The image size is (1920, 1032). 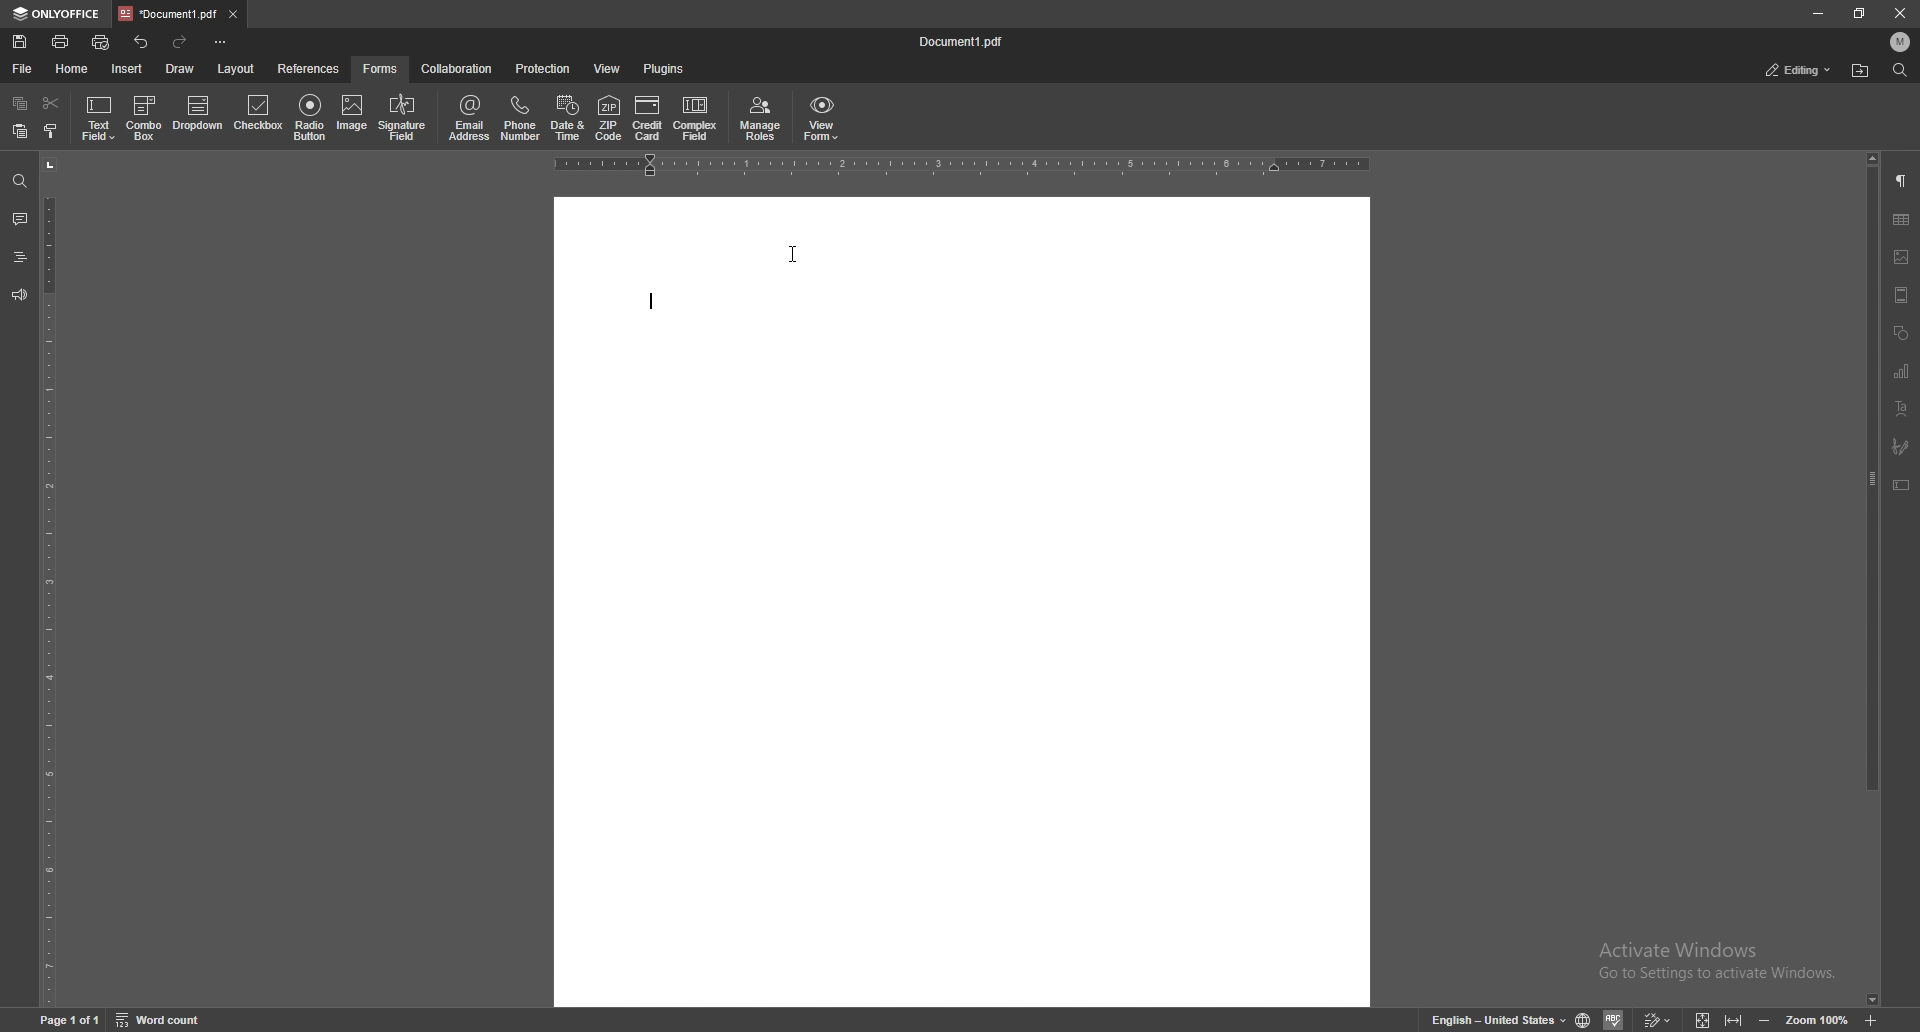 I want to click on search, so click(x=18, y=181).